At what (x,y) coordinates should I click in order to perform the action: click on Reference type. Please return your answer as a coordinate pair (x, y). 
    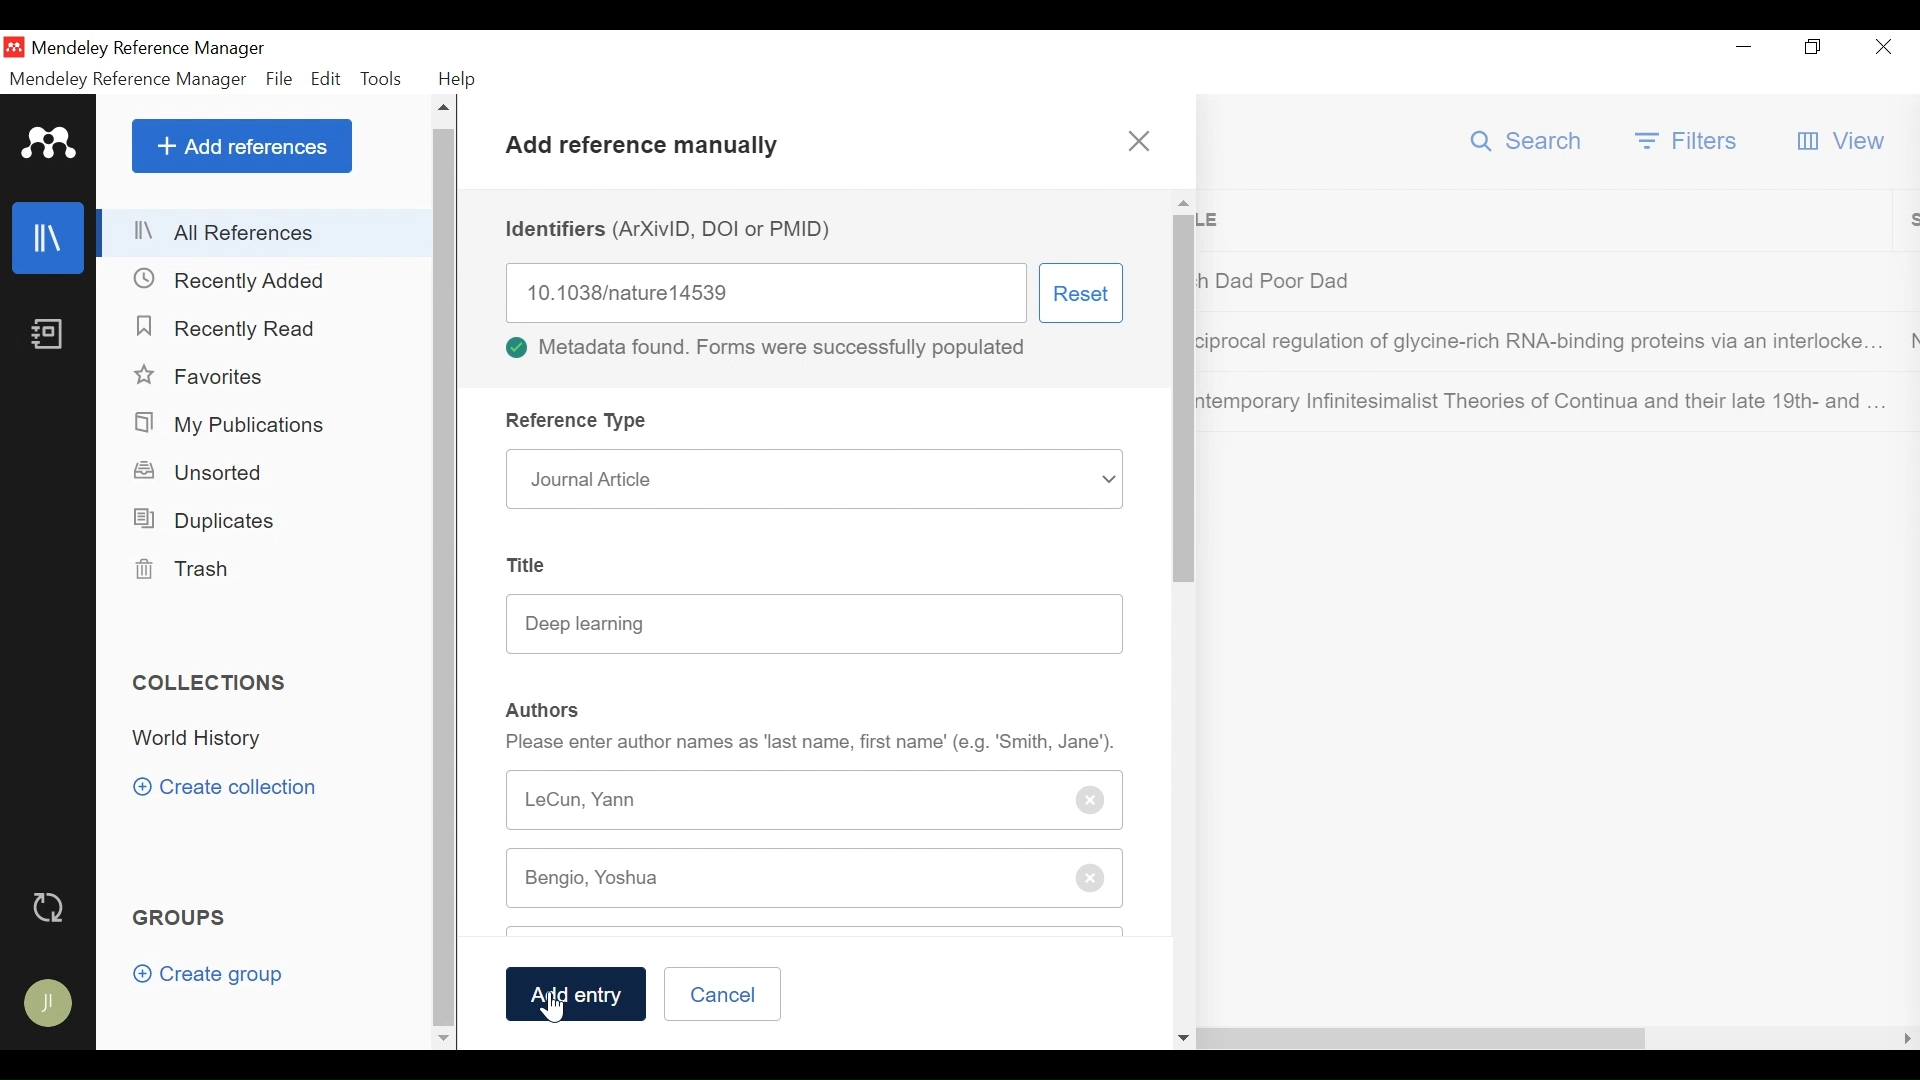
    Looking at the image, I should click on (581, 422).